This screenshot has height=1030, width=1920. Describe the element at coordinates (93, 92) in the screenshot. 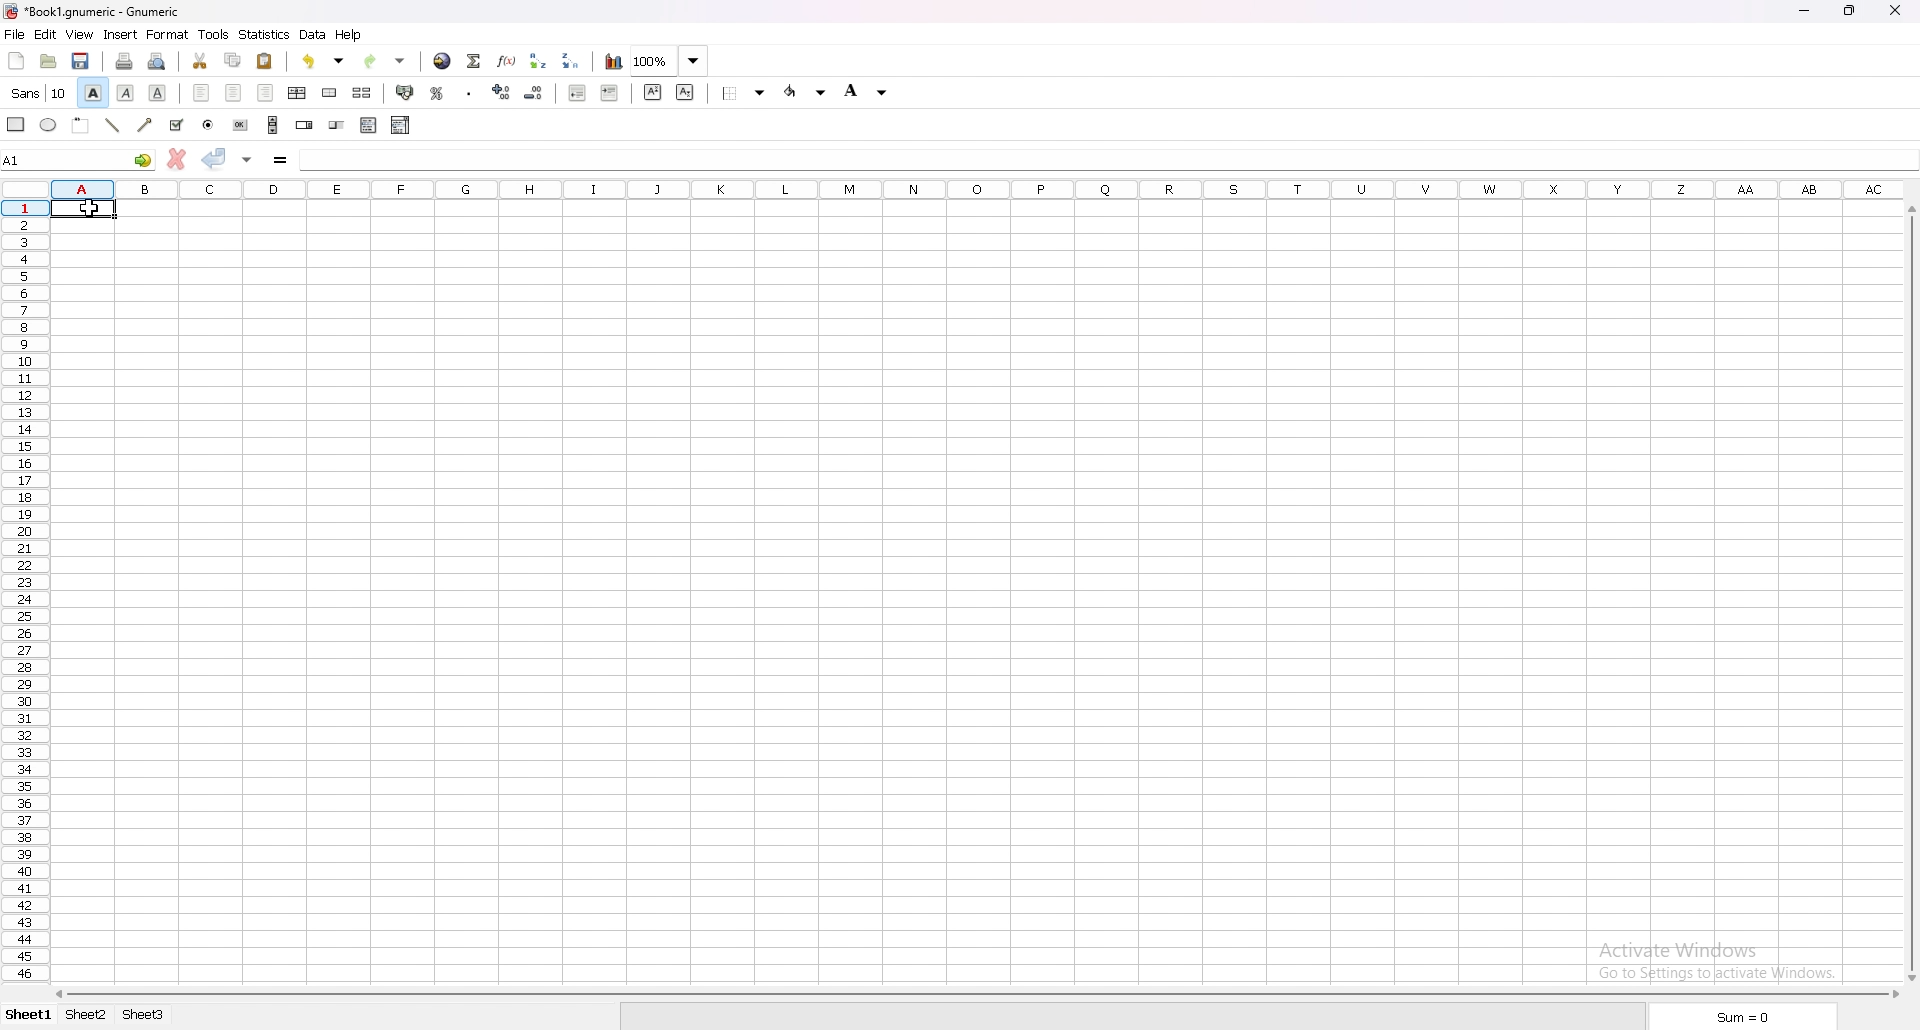

I see `bold` at that location.